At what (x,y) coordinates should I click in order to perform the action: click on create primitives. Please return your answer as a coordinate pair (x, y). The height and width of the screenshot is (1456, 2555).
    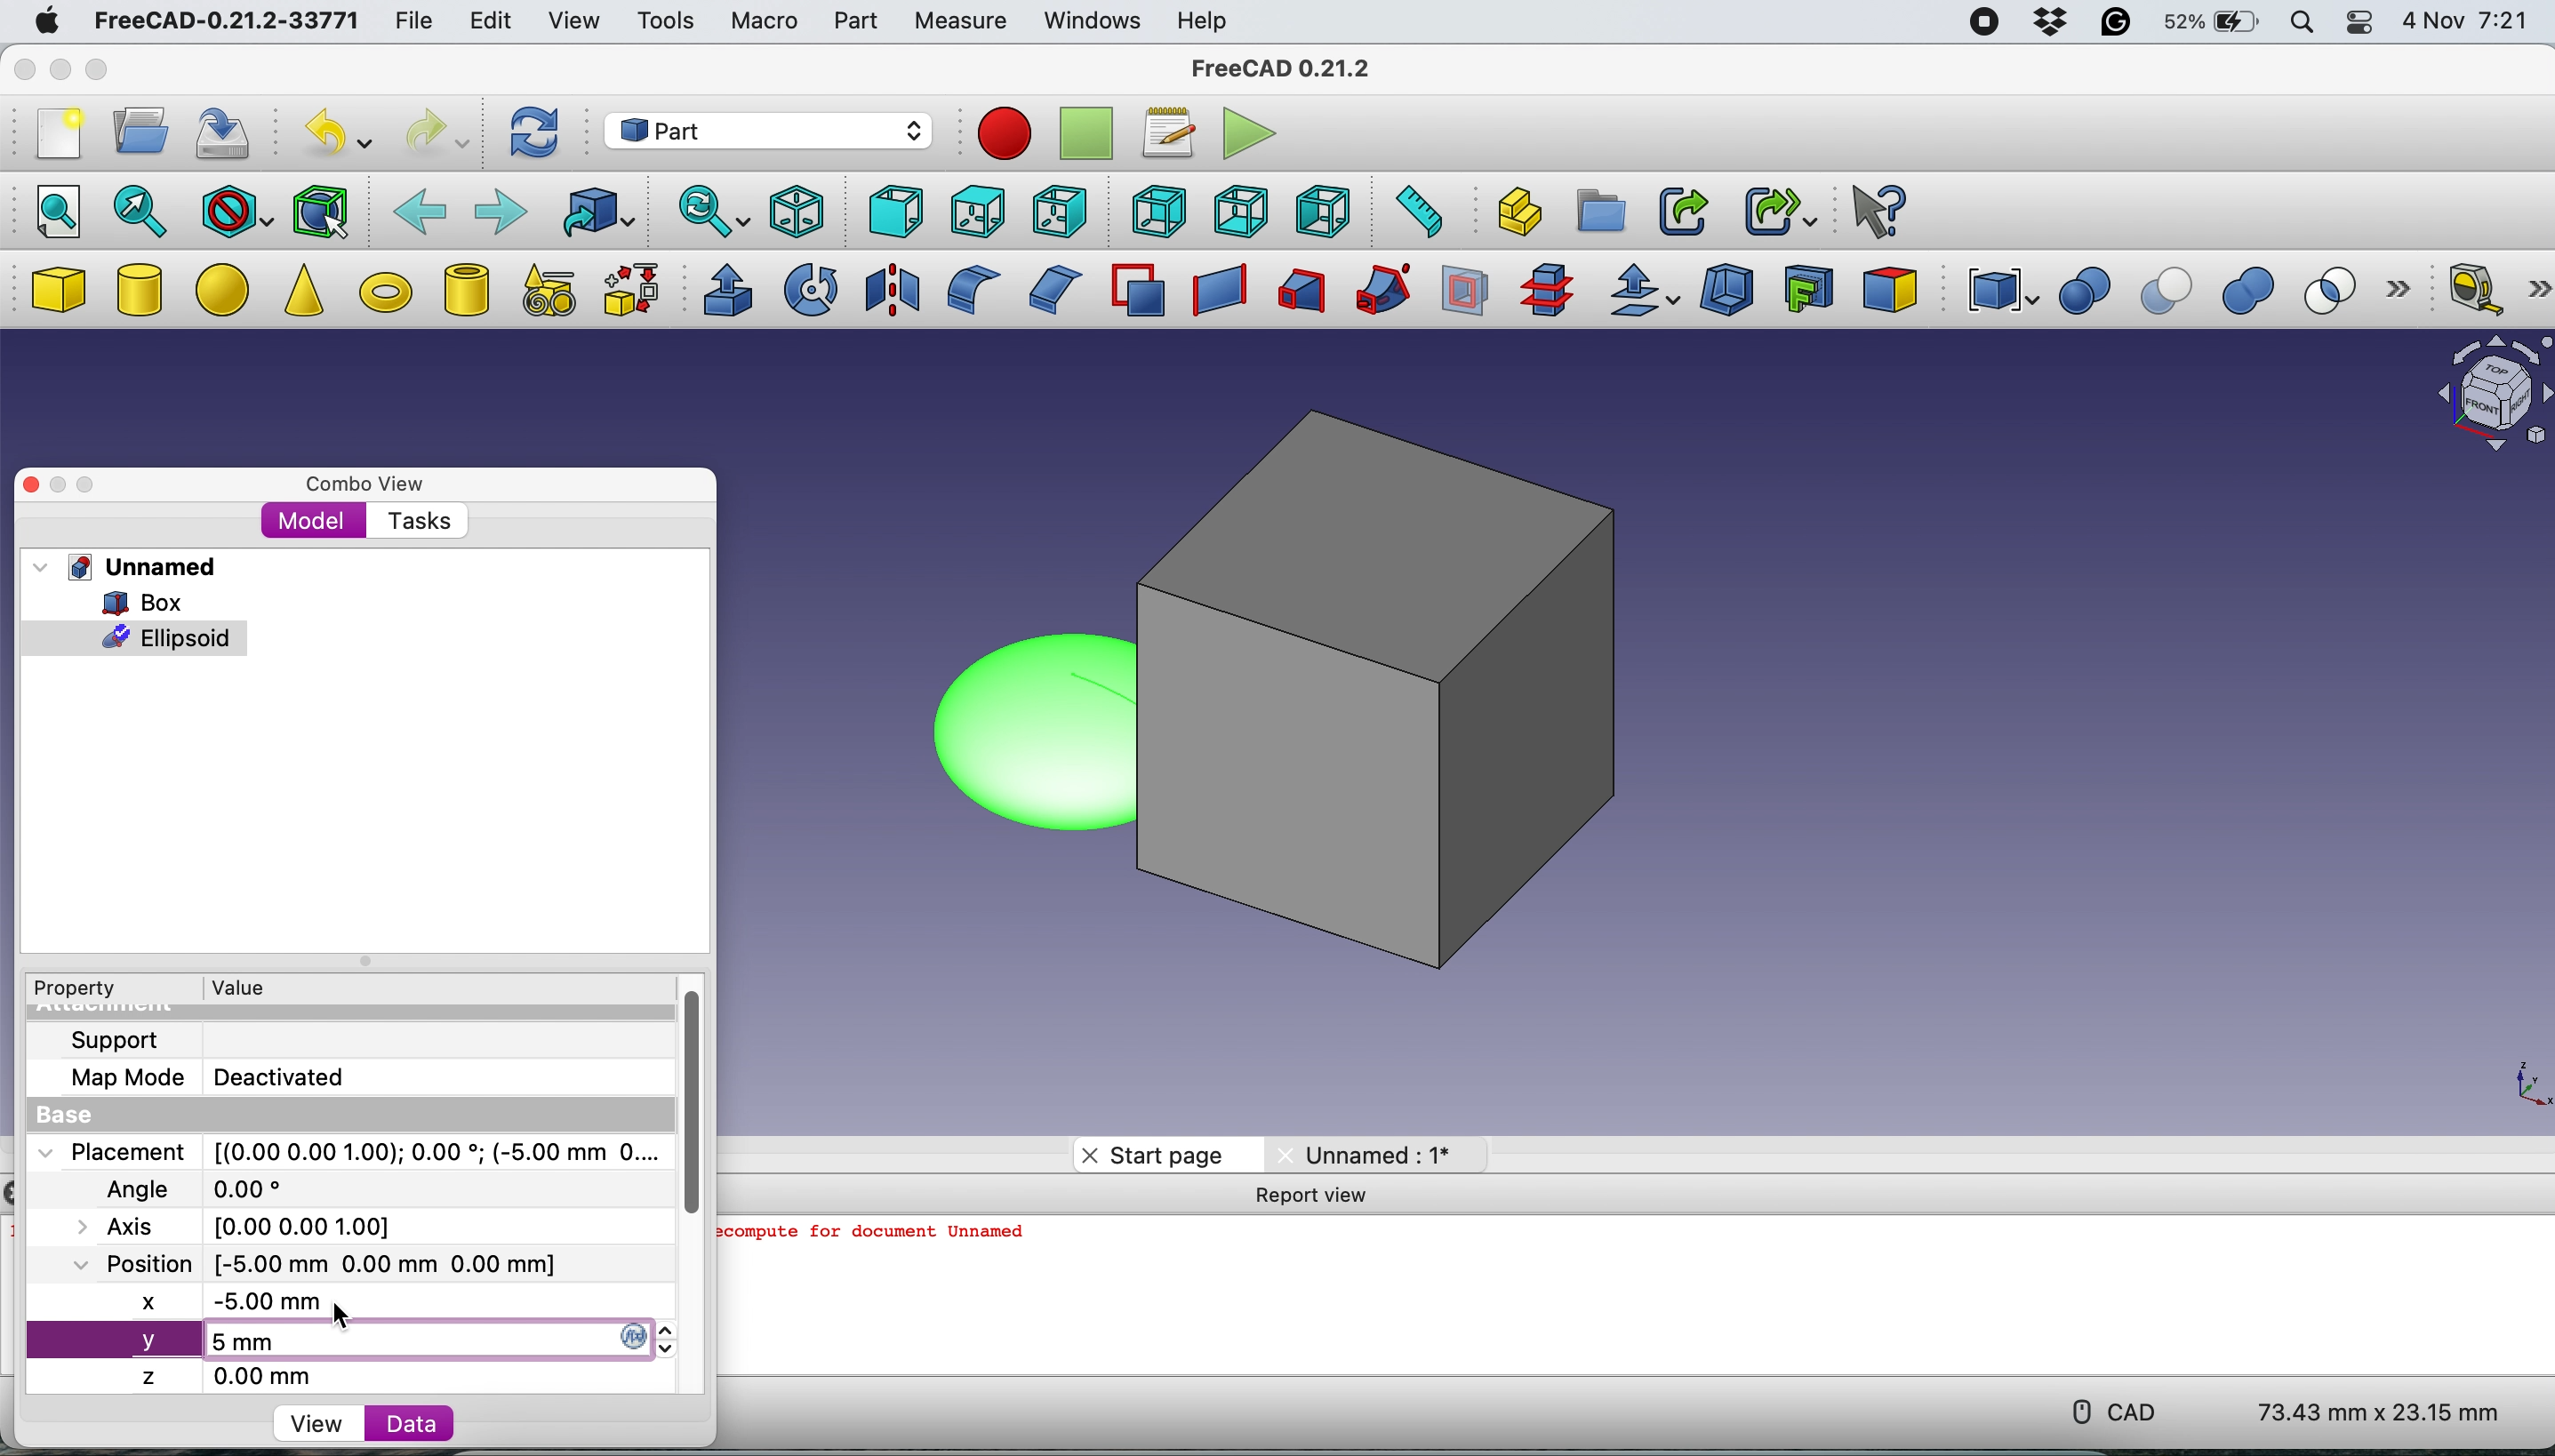
    Looking at the image, I should click on (543, 292).